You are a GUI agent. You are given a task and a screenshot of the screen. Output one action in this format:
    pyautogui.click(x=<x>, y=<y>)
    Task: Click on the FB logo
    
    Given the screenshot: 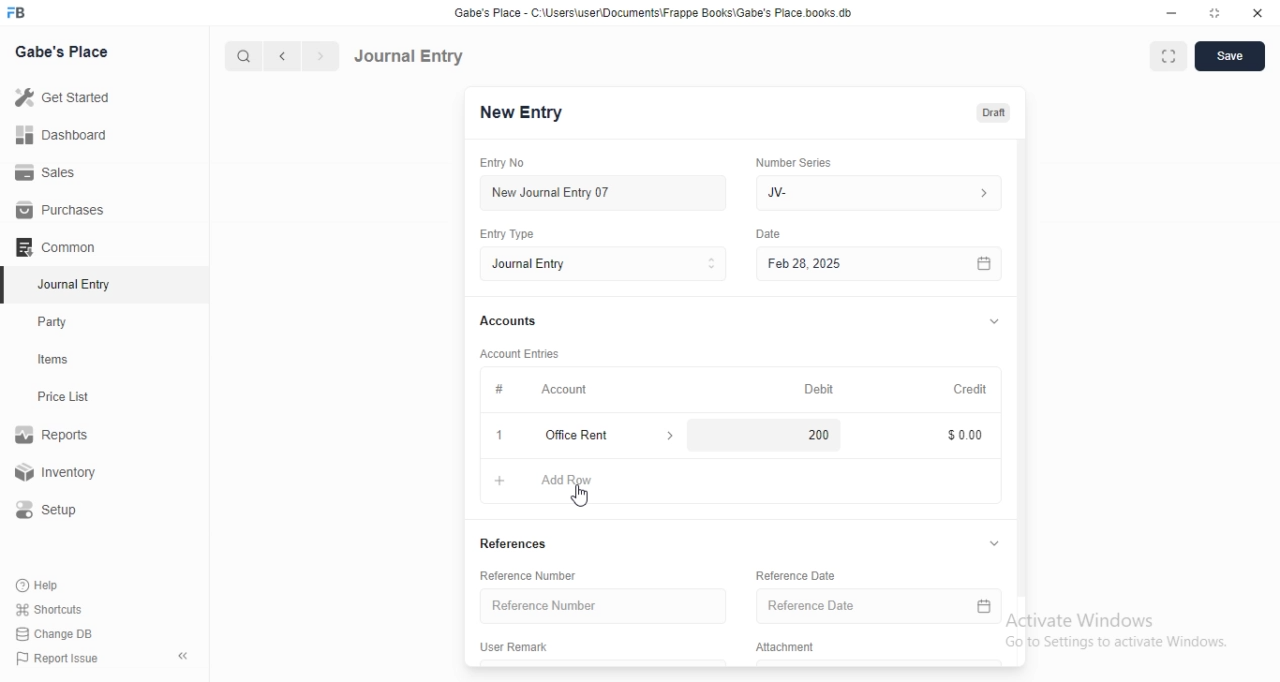 What is the action you would take?
    pyautogui.click(x=18, y=13)
    